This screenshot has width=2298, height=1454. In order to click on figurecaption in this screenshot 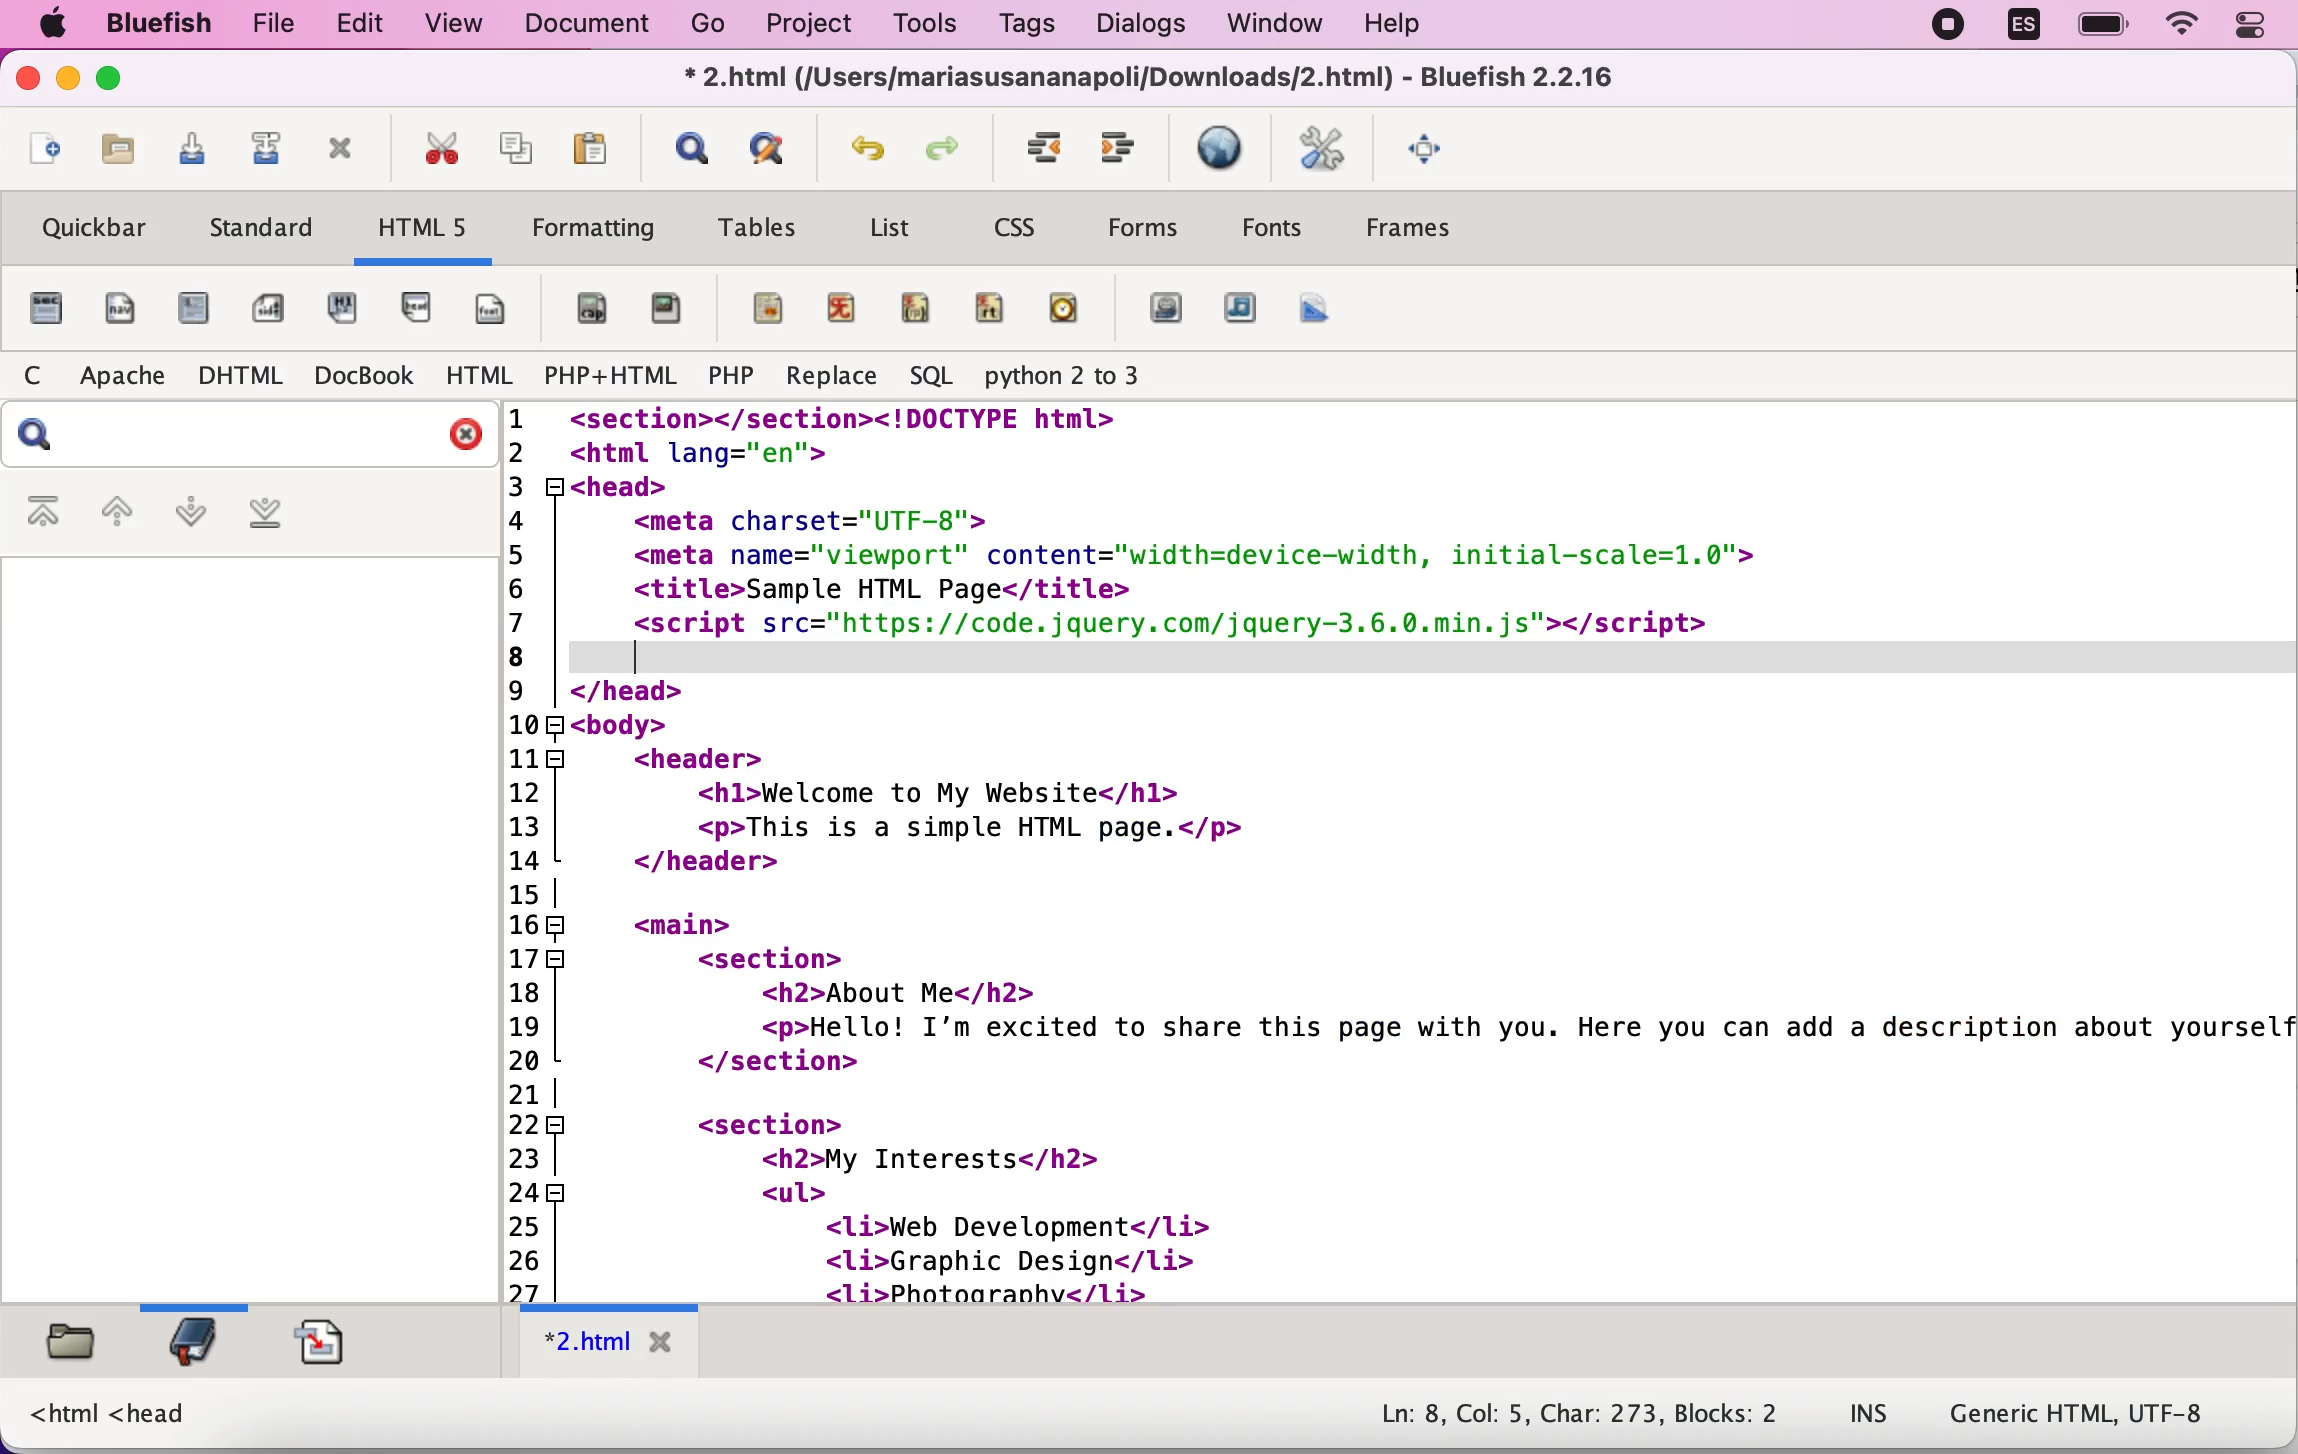, I will do `click(592, 309)`.